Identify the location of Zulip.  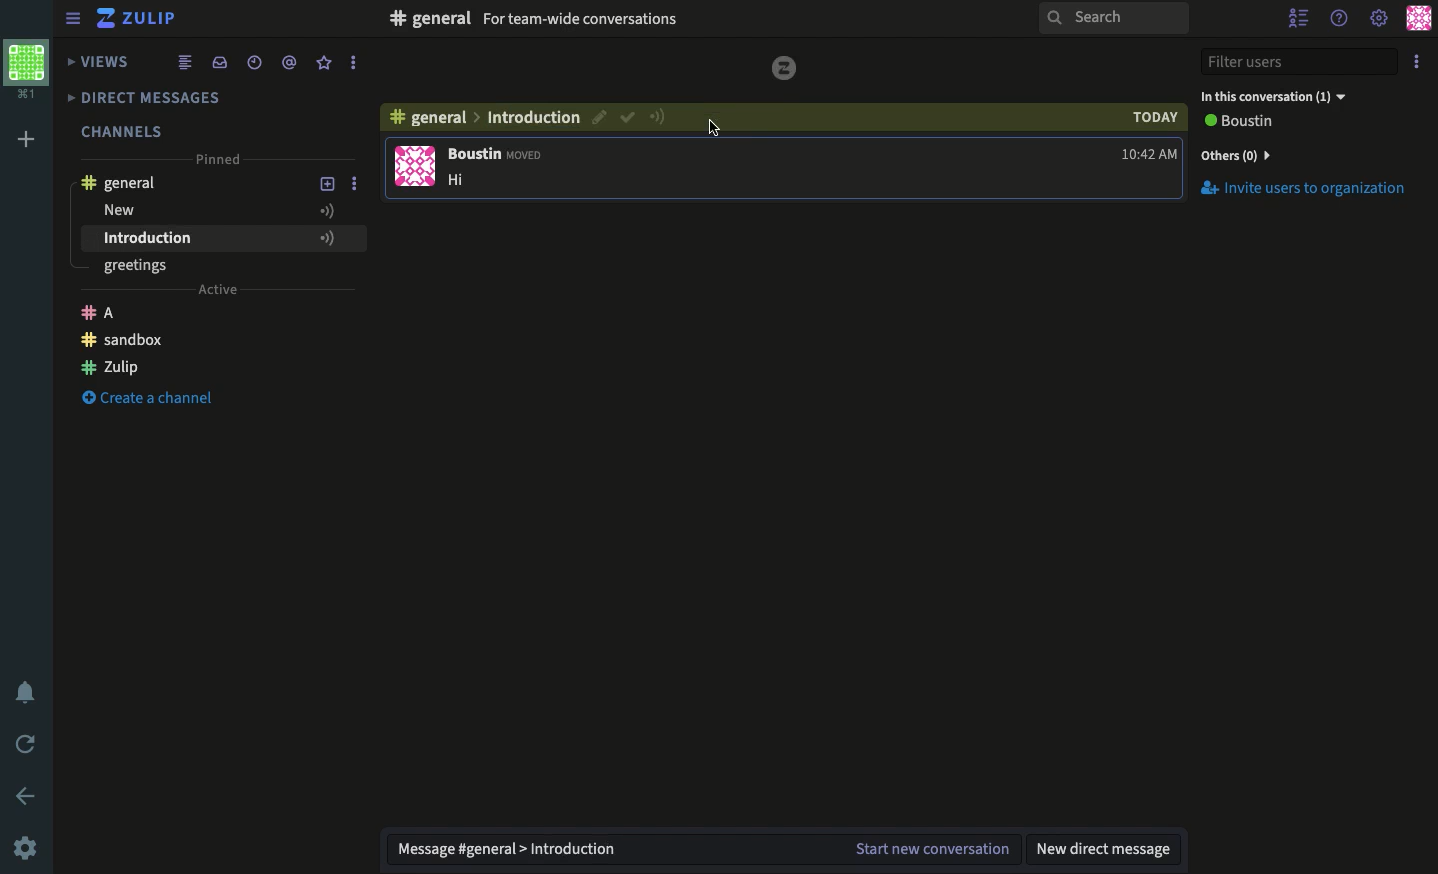
(182, 370).